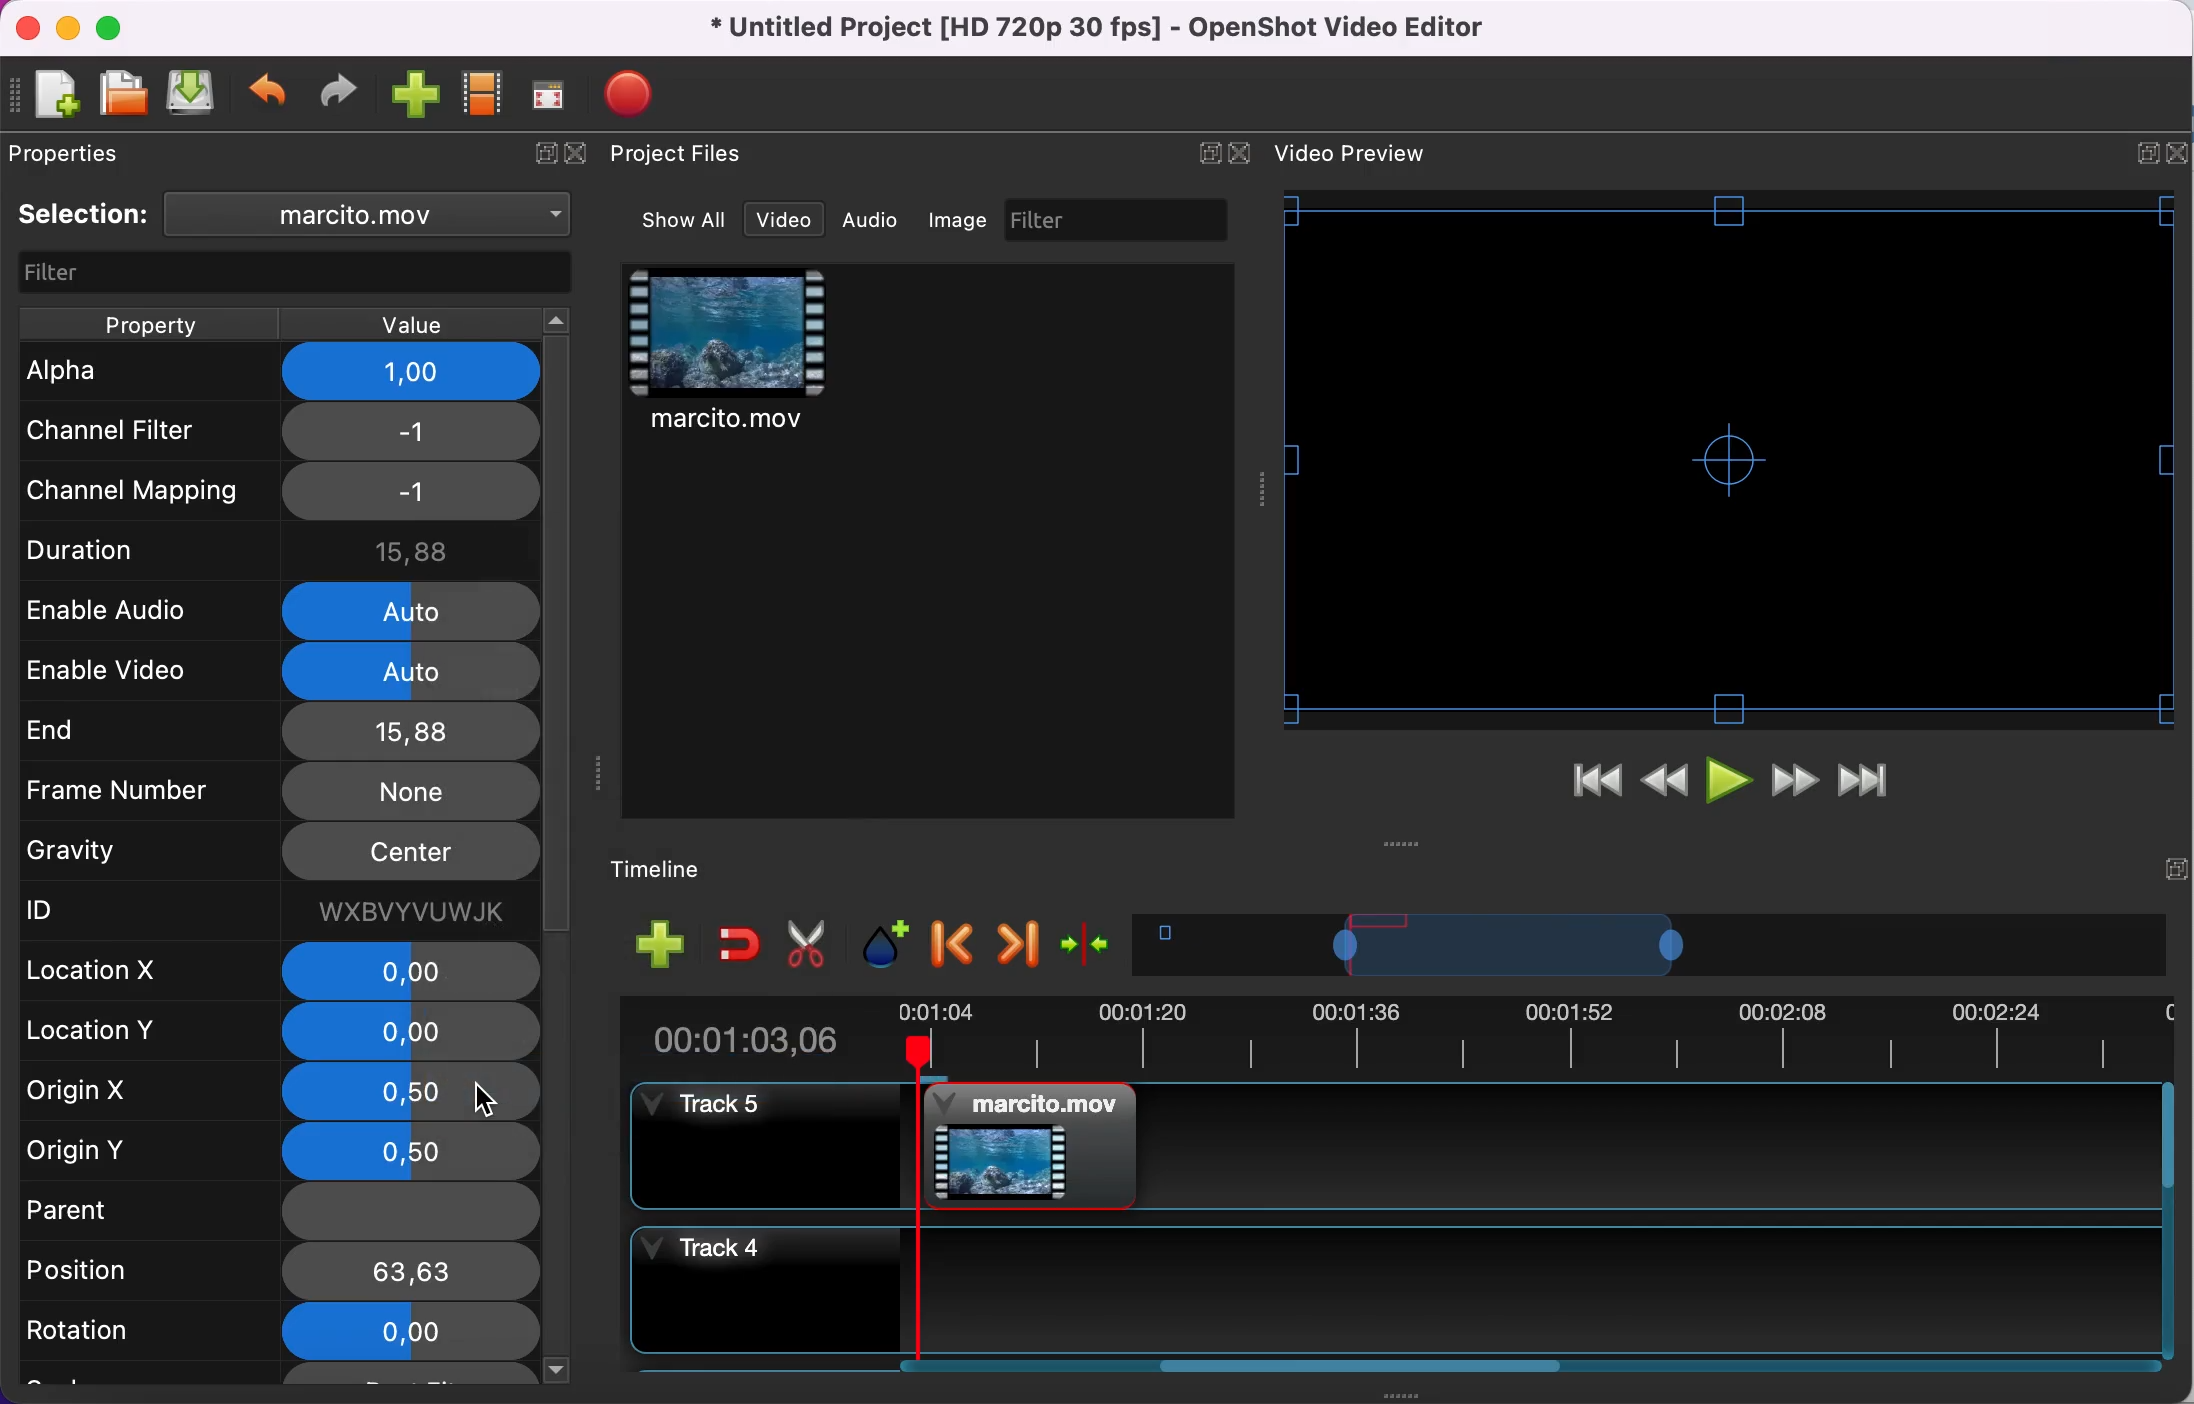 The width and height of the screenshot is (2194, 1404). What do you see at coordinates (1350, 153) in the screenshot?
I see `Text` at bounding box center [1350, 153].